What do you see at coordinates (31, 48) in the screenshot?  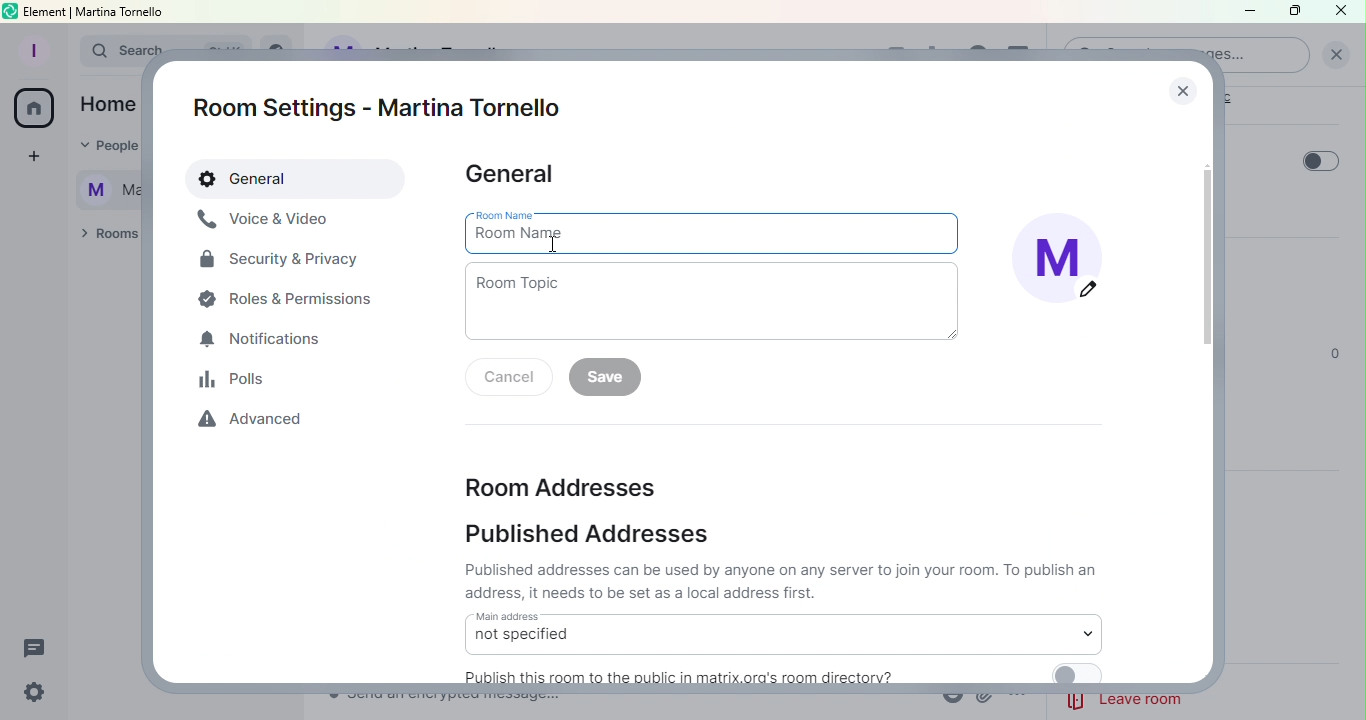 I see `Profile` at bounding box center [31, 48].